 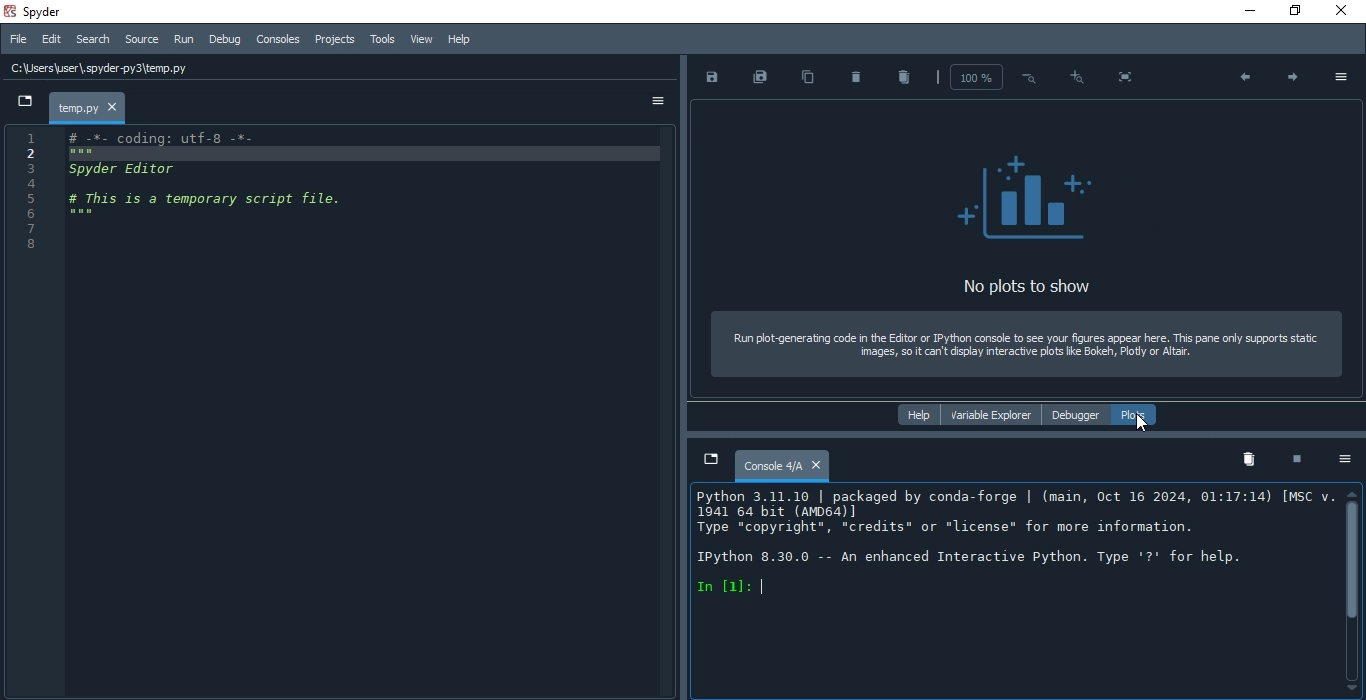 What do you see at coordinates (1346, 461) in the screenshot?
I see `options` at bounding box center [1346, 461].